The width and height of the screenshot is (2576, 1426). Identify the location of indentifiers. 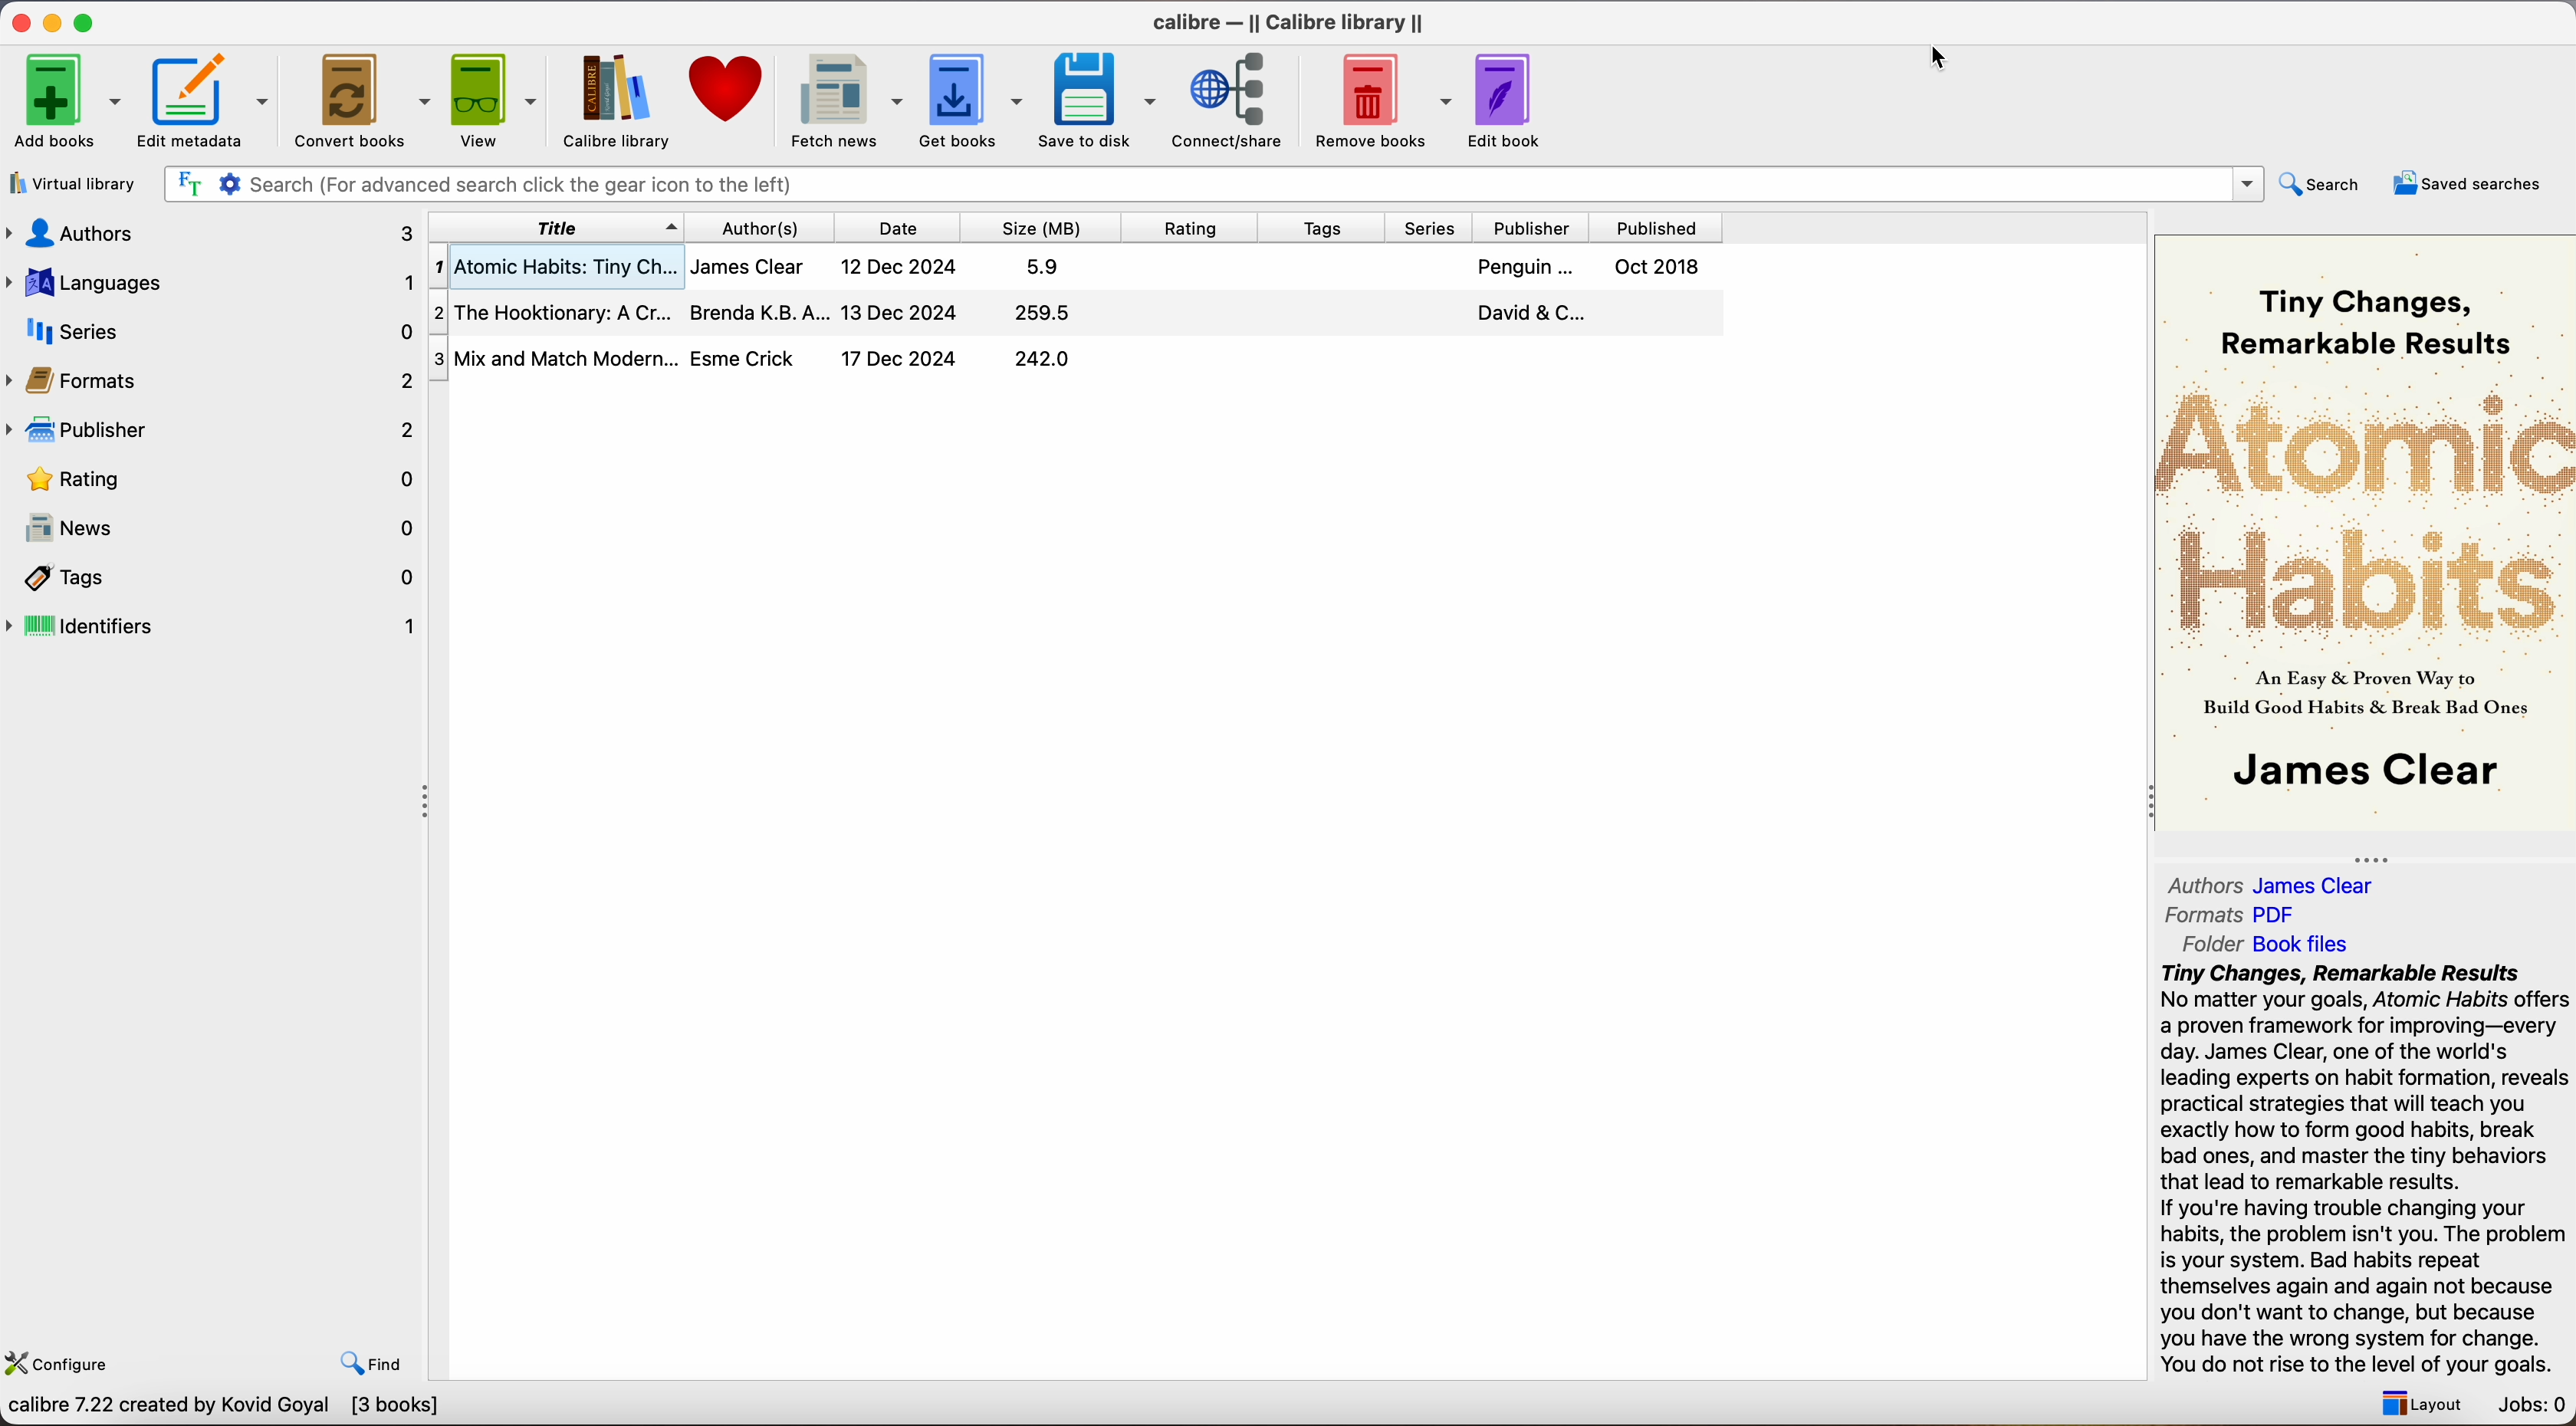
(216, 624).